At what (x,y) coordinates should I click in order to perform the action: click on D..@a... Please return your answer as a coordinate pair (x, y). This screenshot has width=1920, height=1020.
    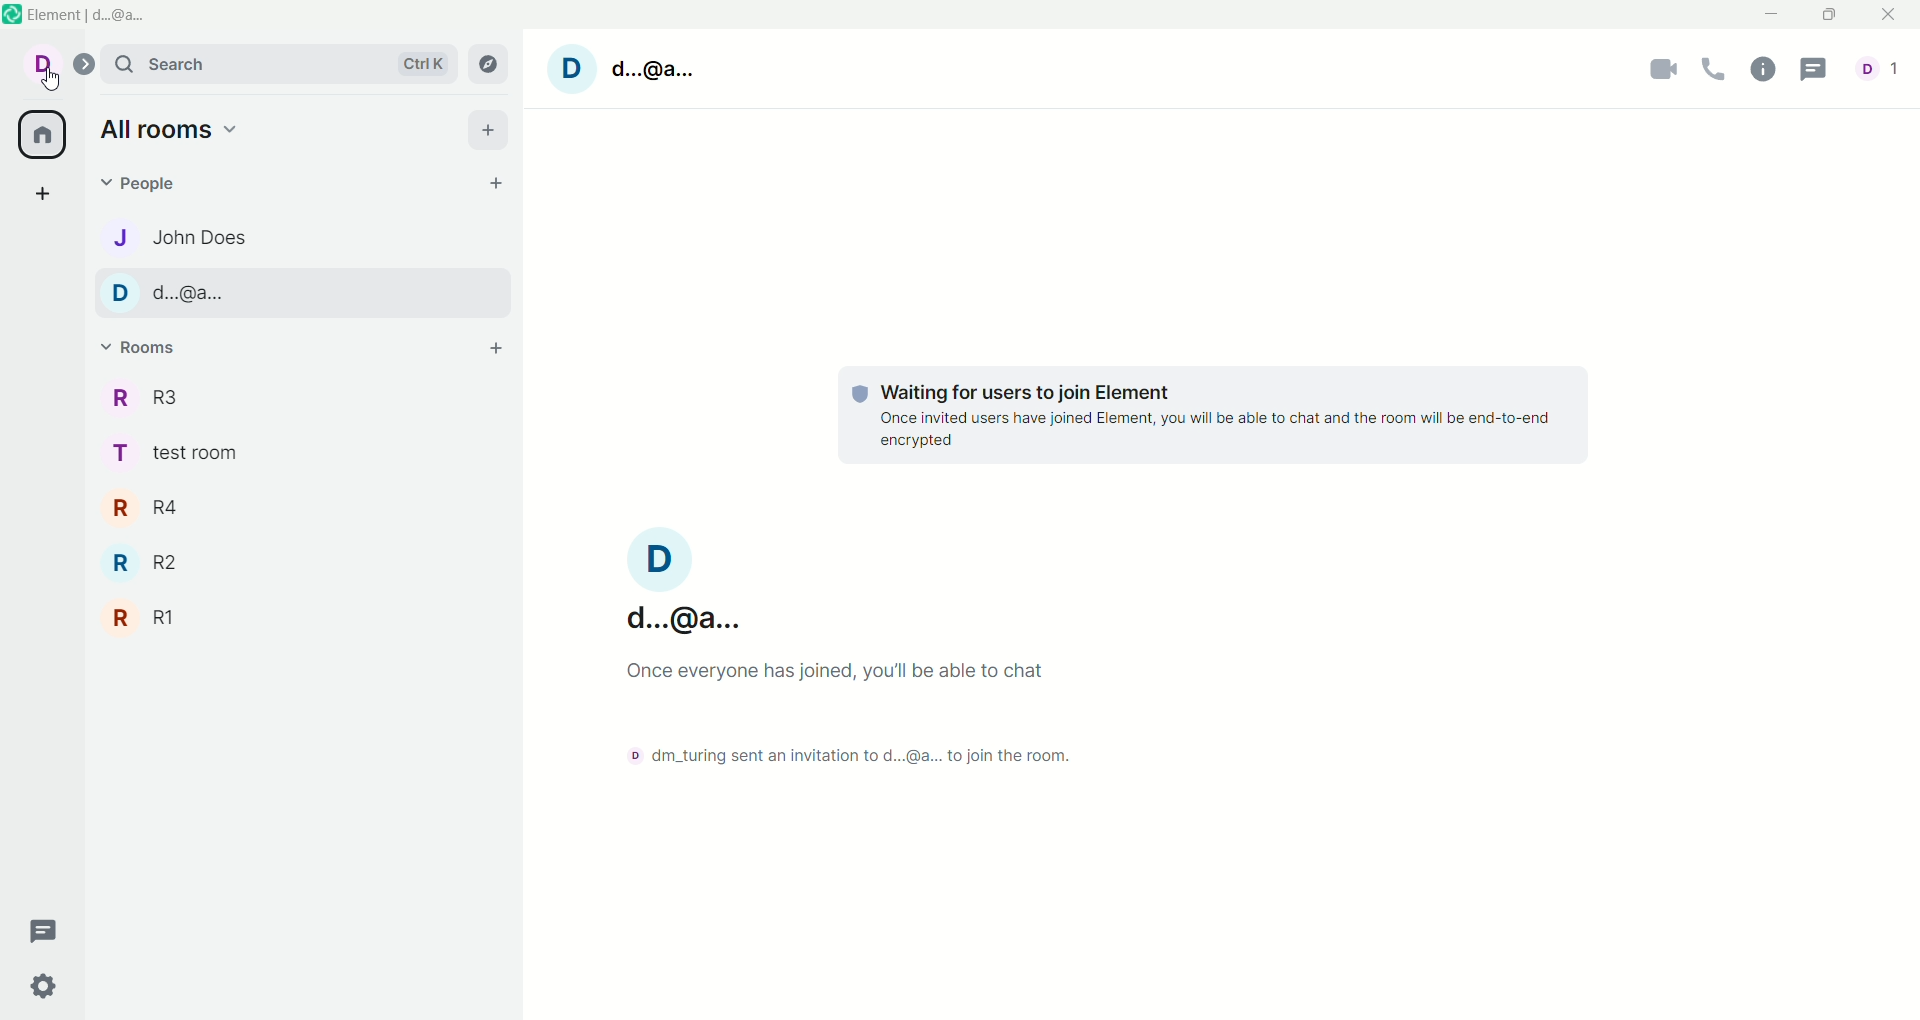
    Looking at the image, I should click on (299, 296).